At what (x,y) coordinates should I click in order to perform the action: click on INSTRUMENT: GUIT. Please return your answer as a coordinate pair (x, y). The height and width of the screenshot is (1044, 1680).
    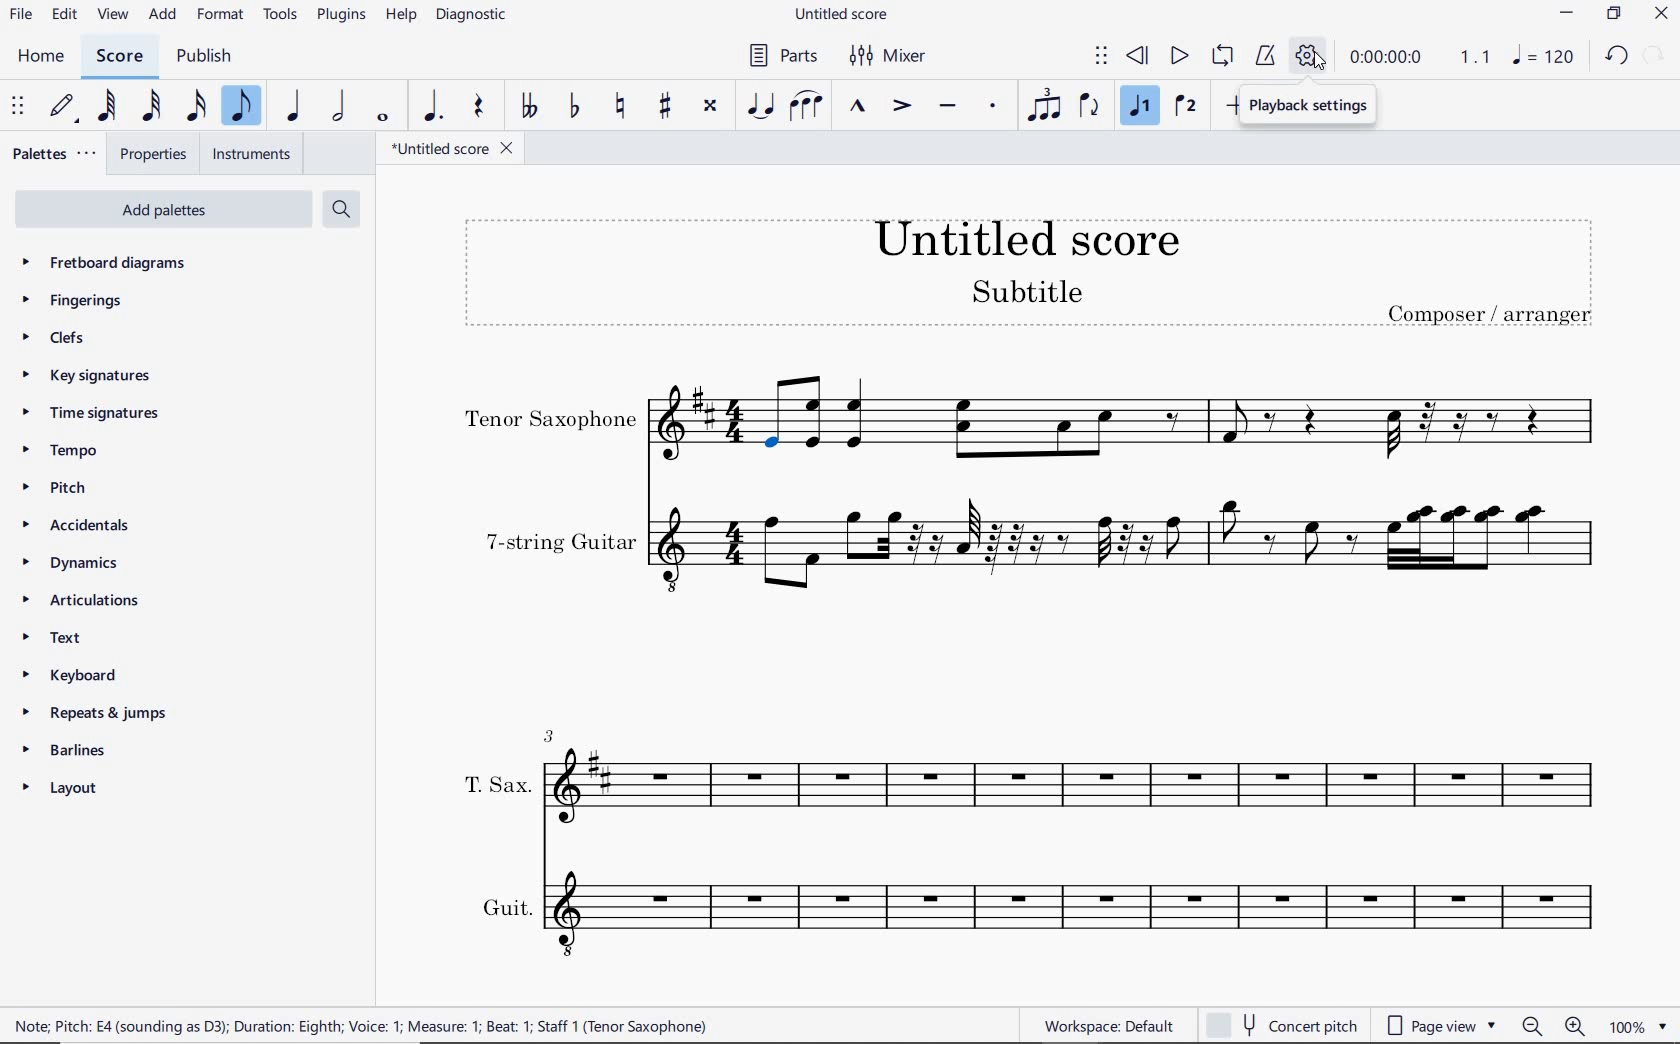
    Looking at the image, I should click on (1028, 911).